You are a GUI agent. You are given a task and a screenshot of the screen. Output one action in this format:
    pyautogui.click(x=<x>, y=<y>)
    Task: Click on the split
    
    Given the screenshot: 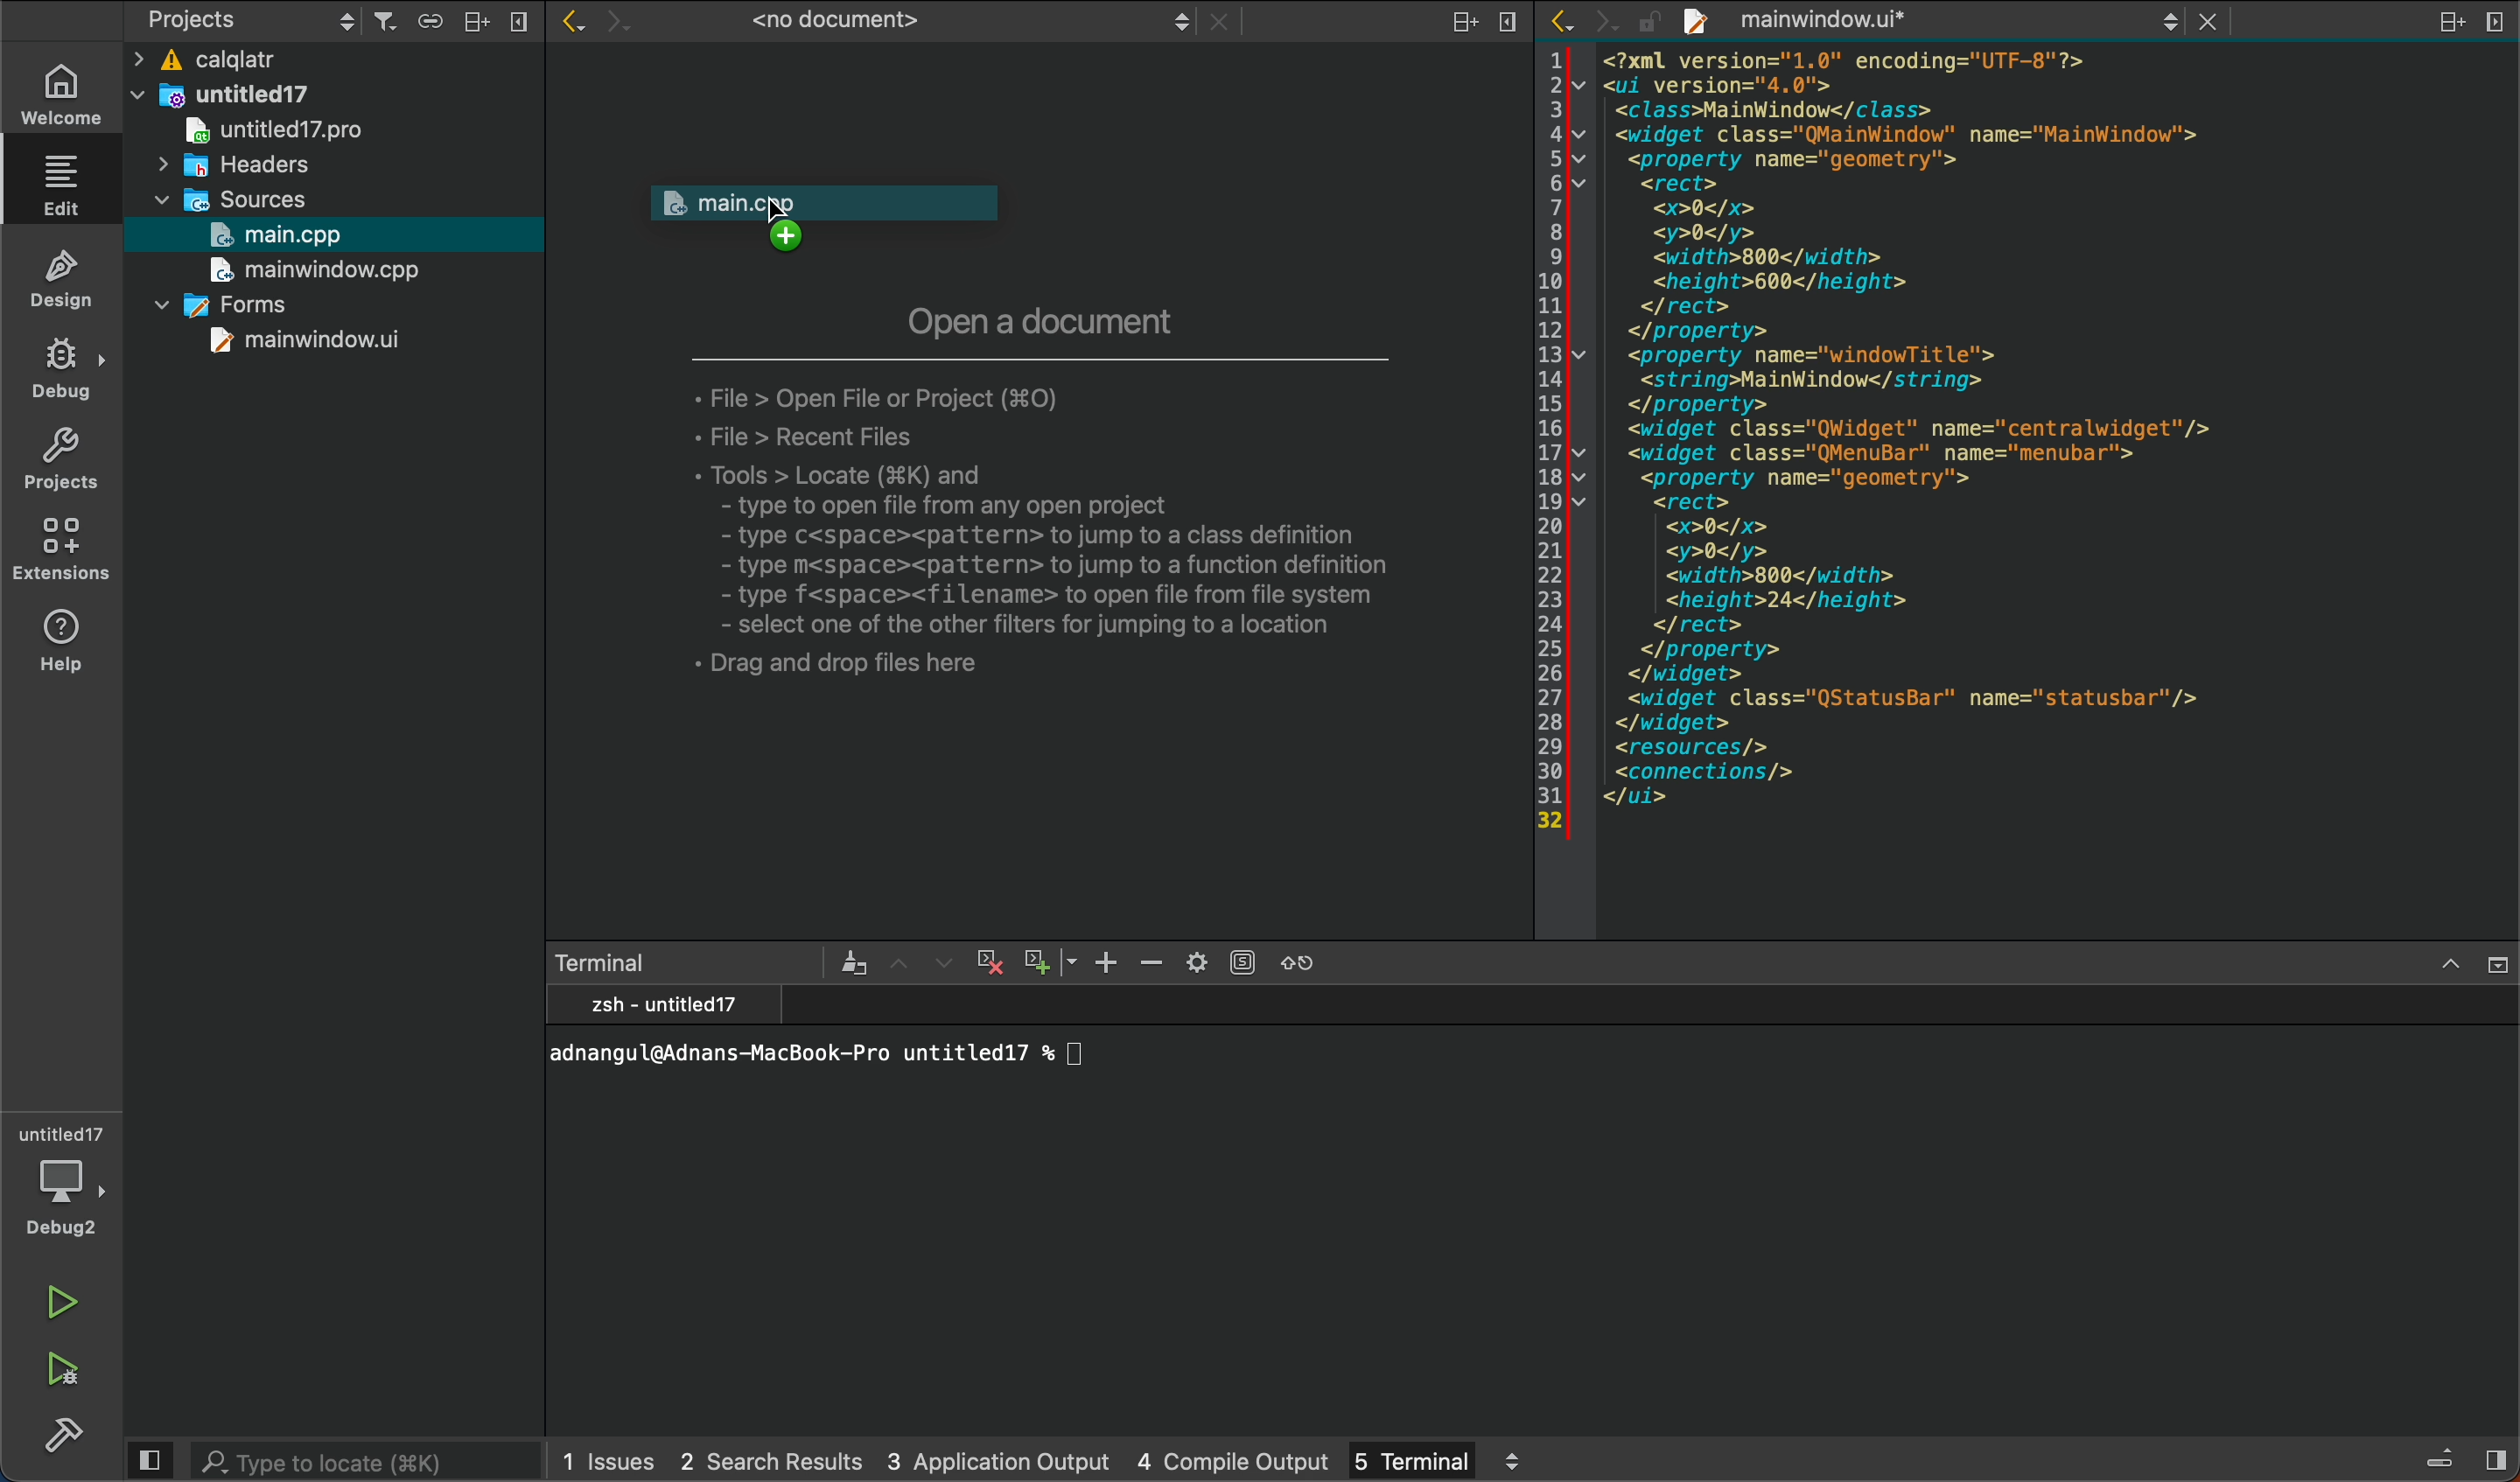 What is the action you would take?
    pyautogui.click(x=2449, y=24)
    